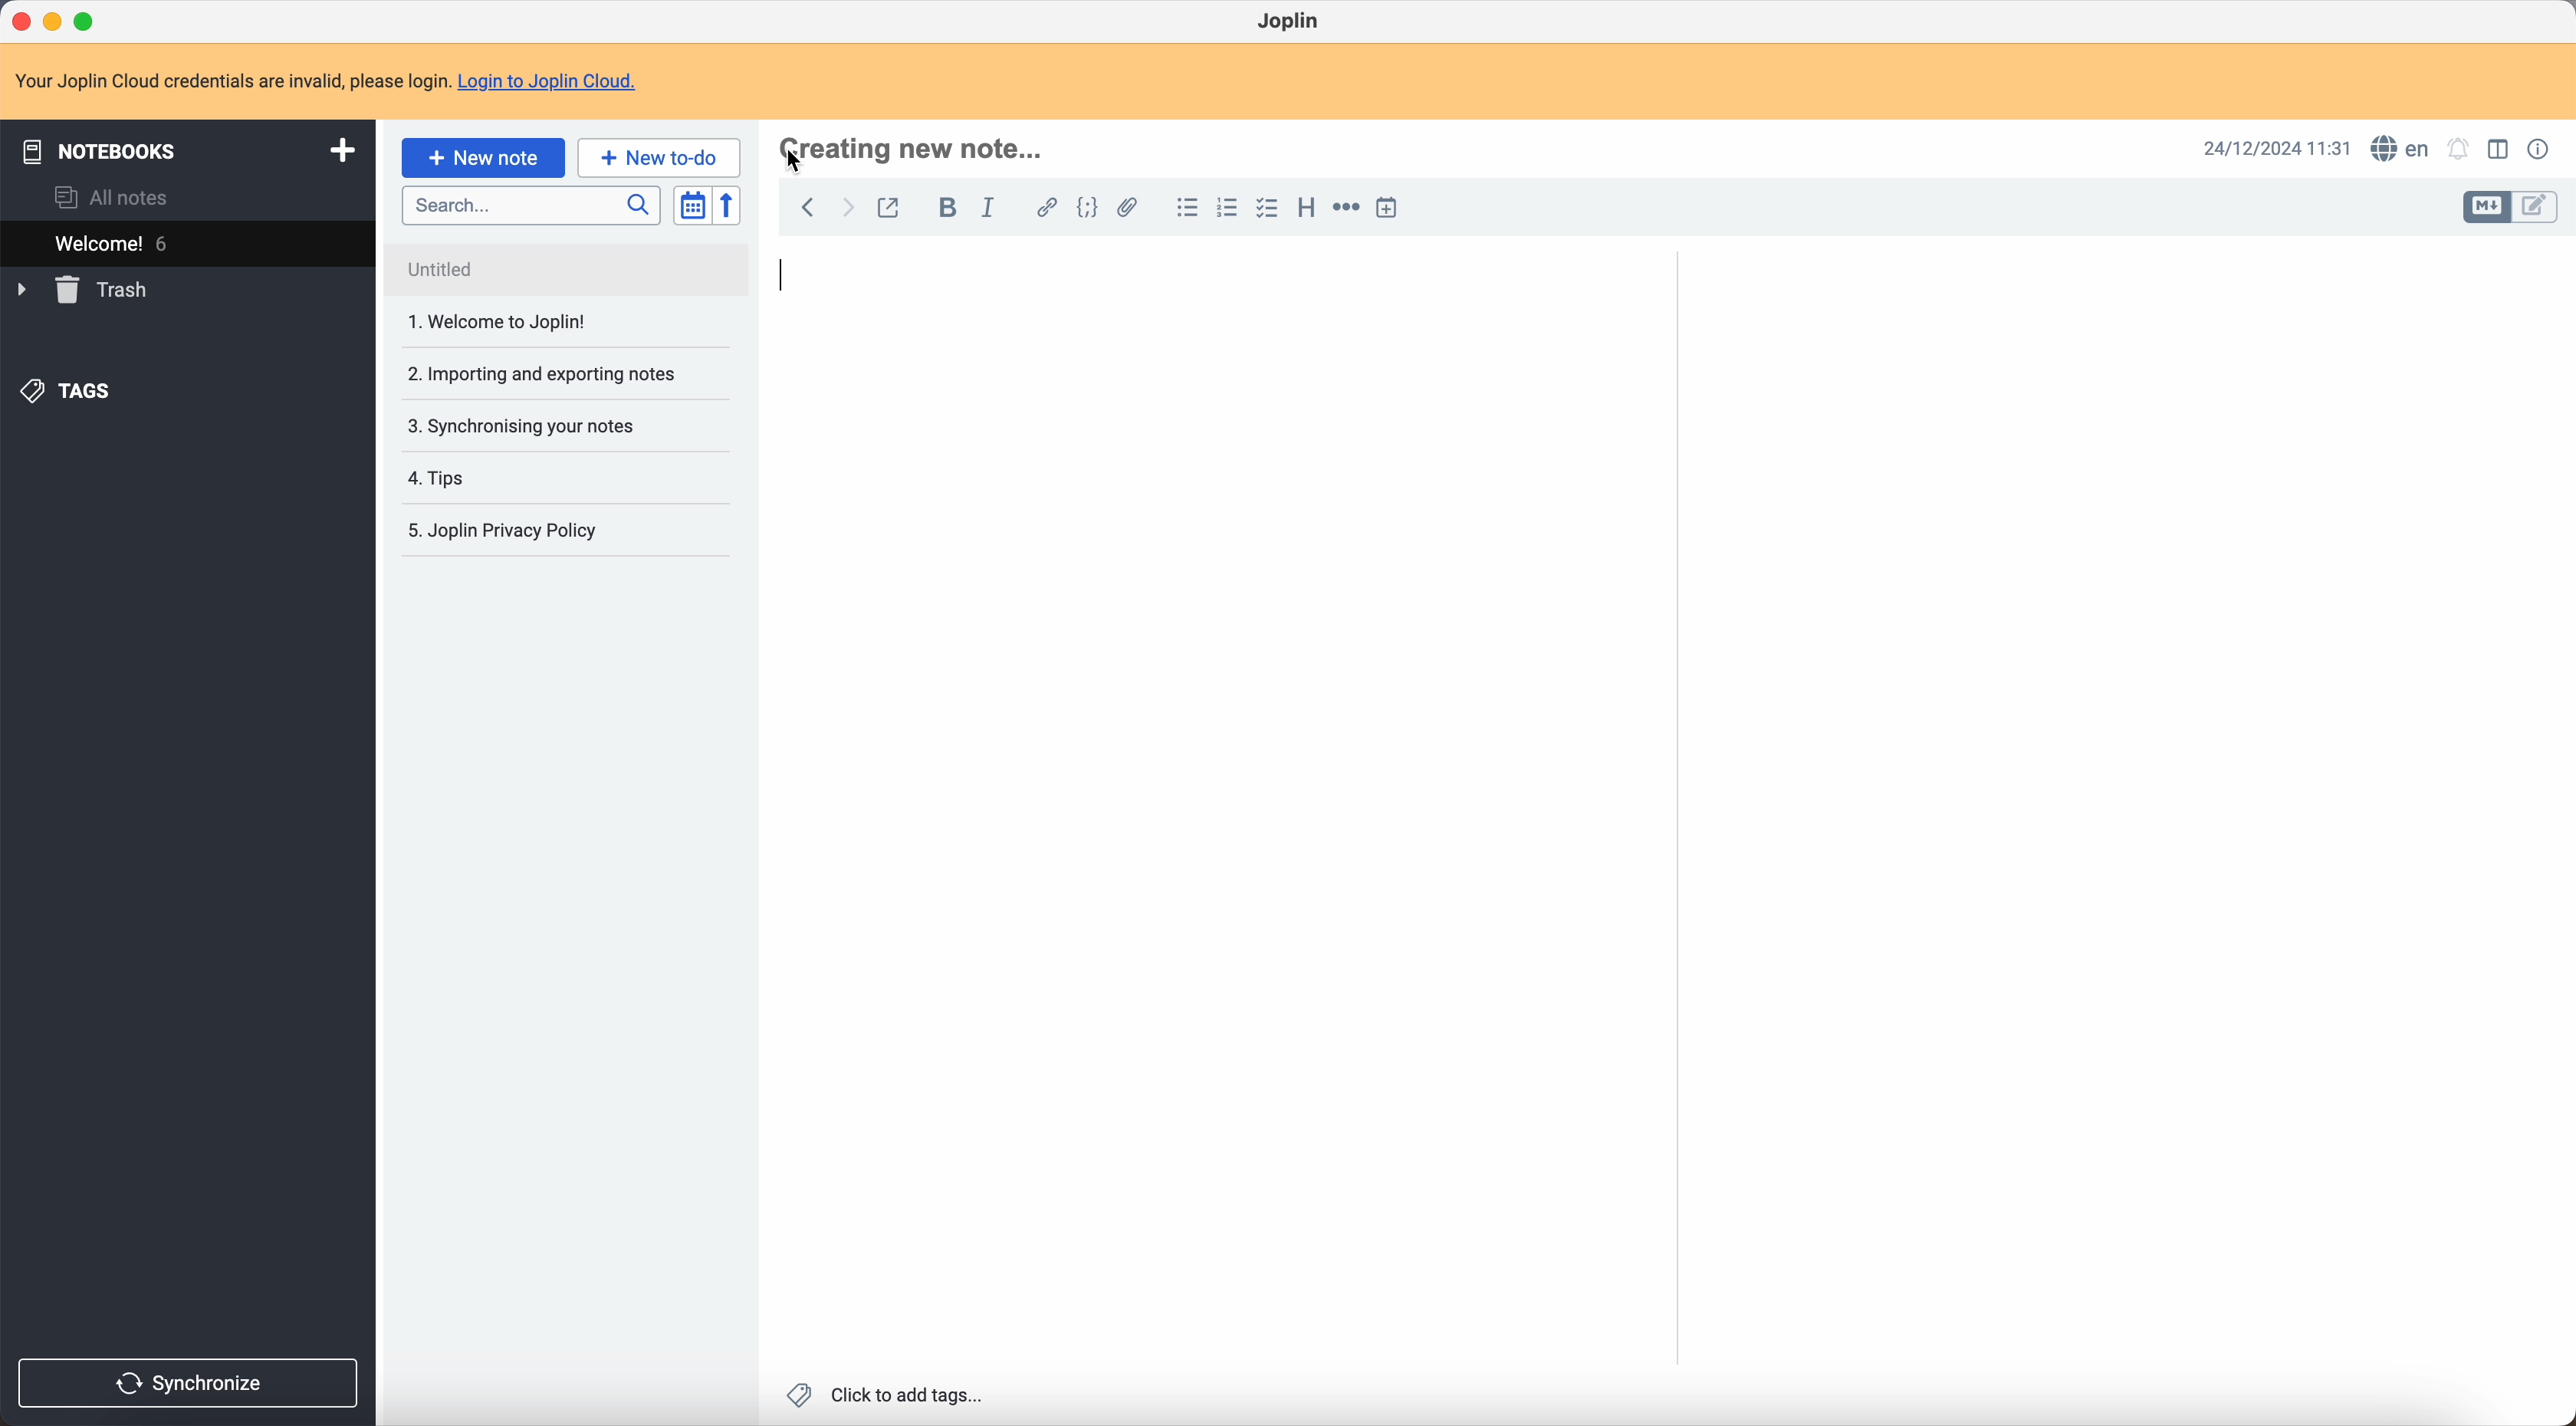  Describe the element at coordinates (1232, 805) in the screenshot. I see `body text` at that location.